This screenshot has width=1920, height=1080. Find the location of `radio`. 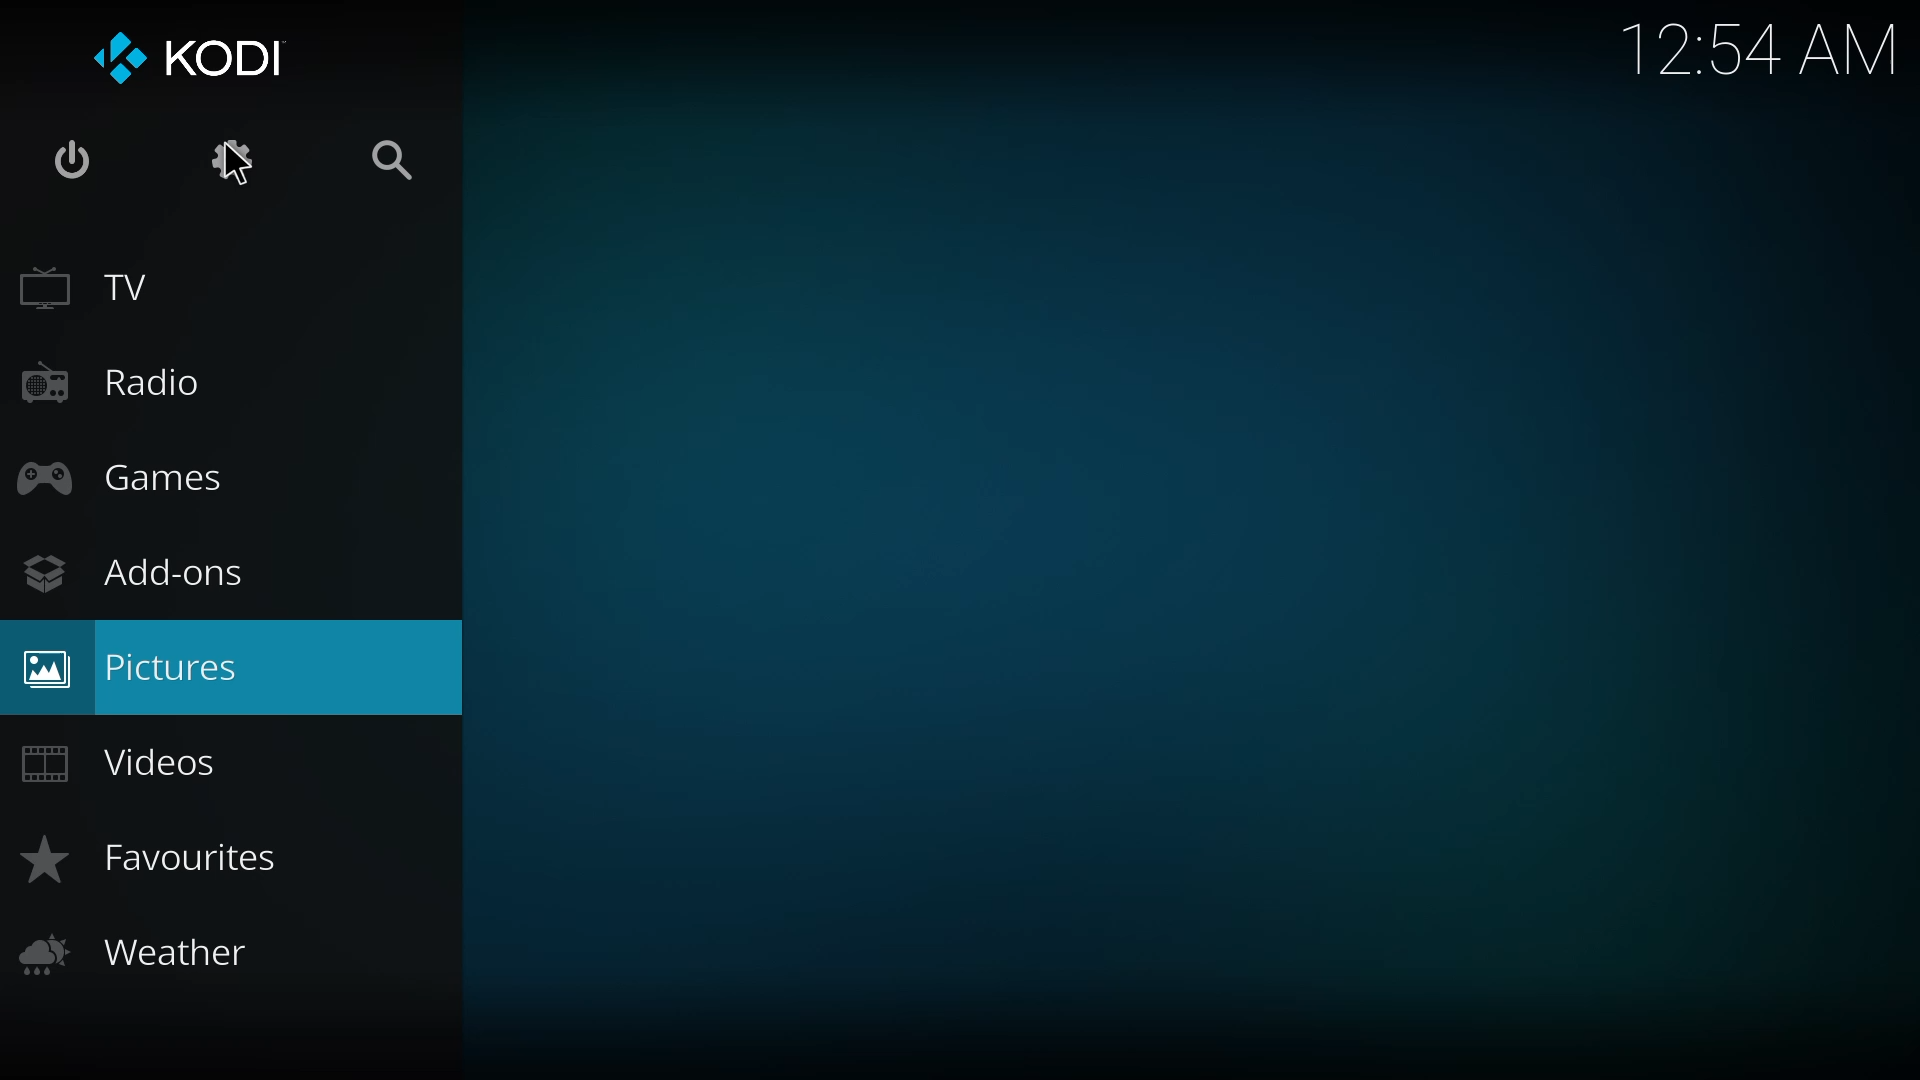

radio is located at coordinates (110, 385).